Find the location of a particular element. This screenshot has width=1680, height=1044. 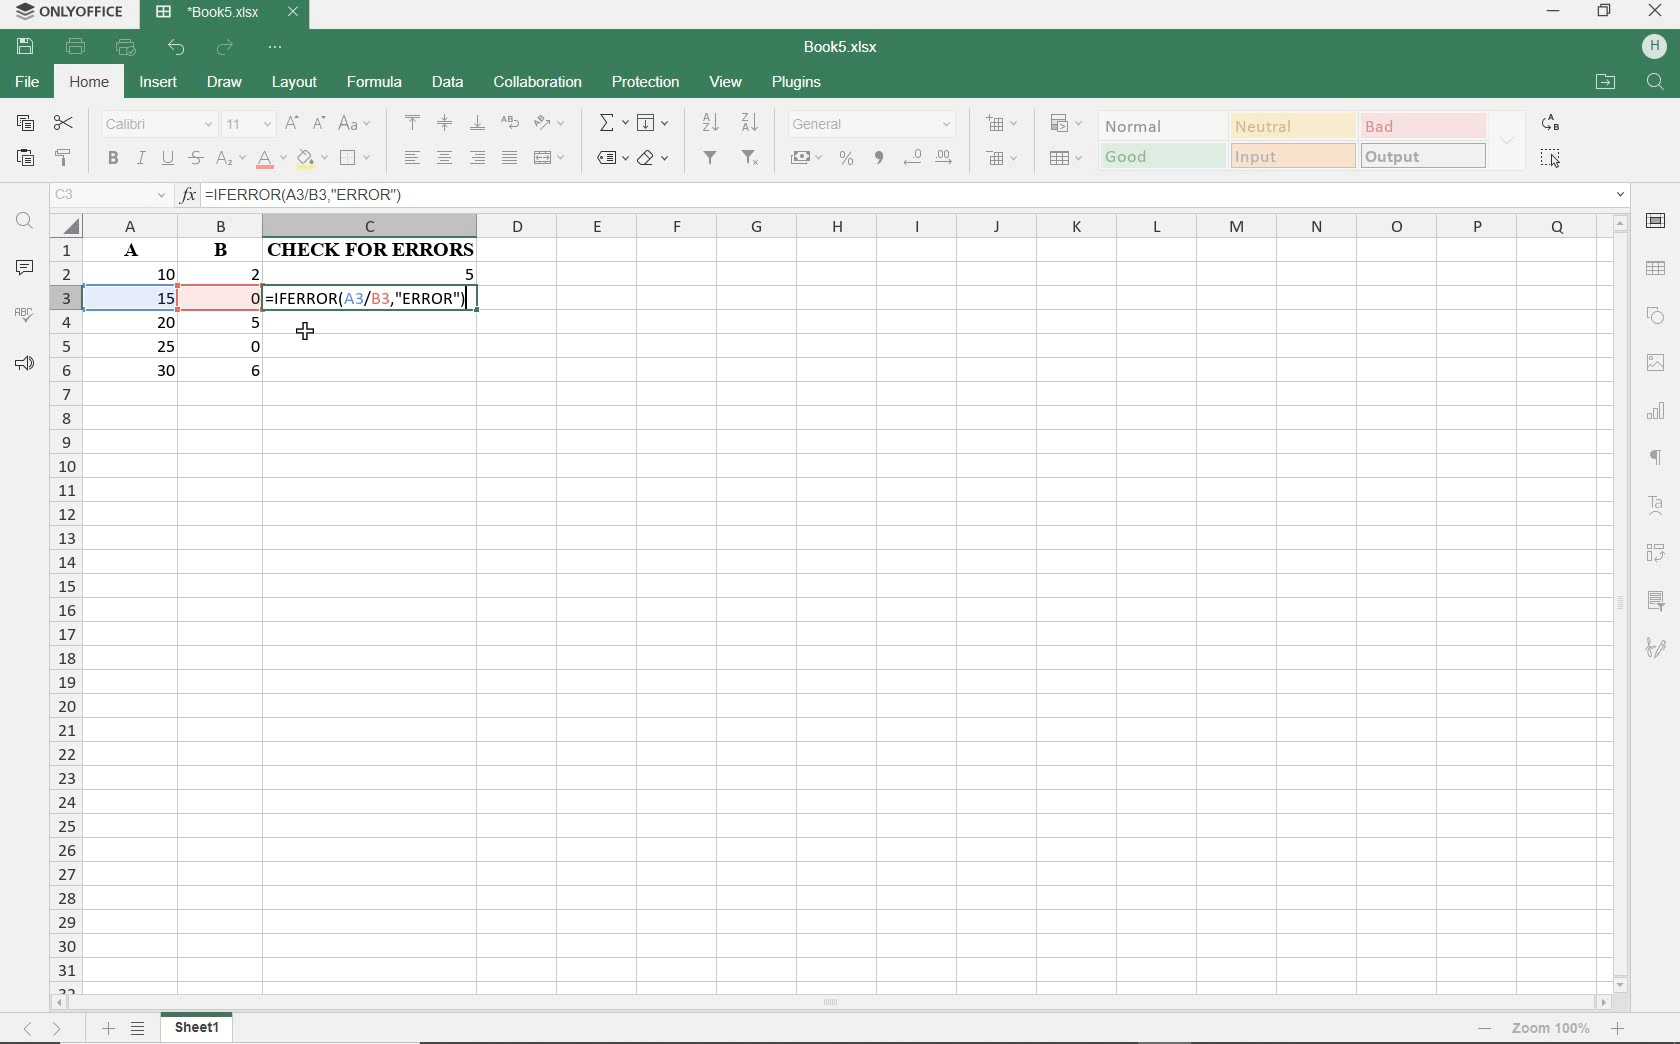

COMMENTS is located at coordinates (23, 268).